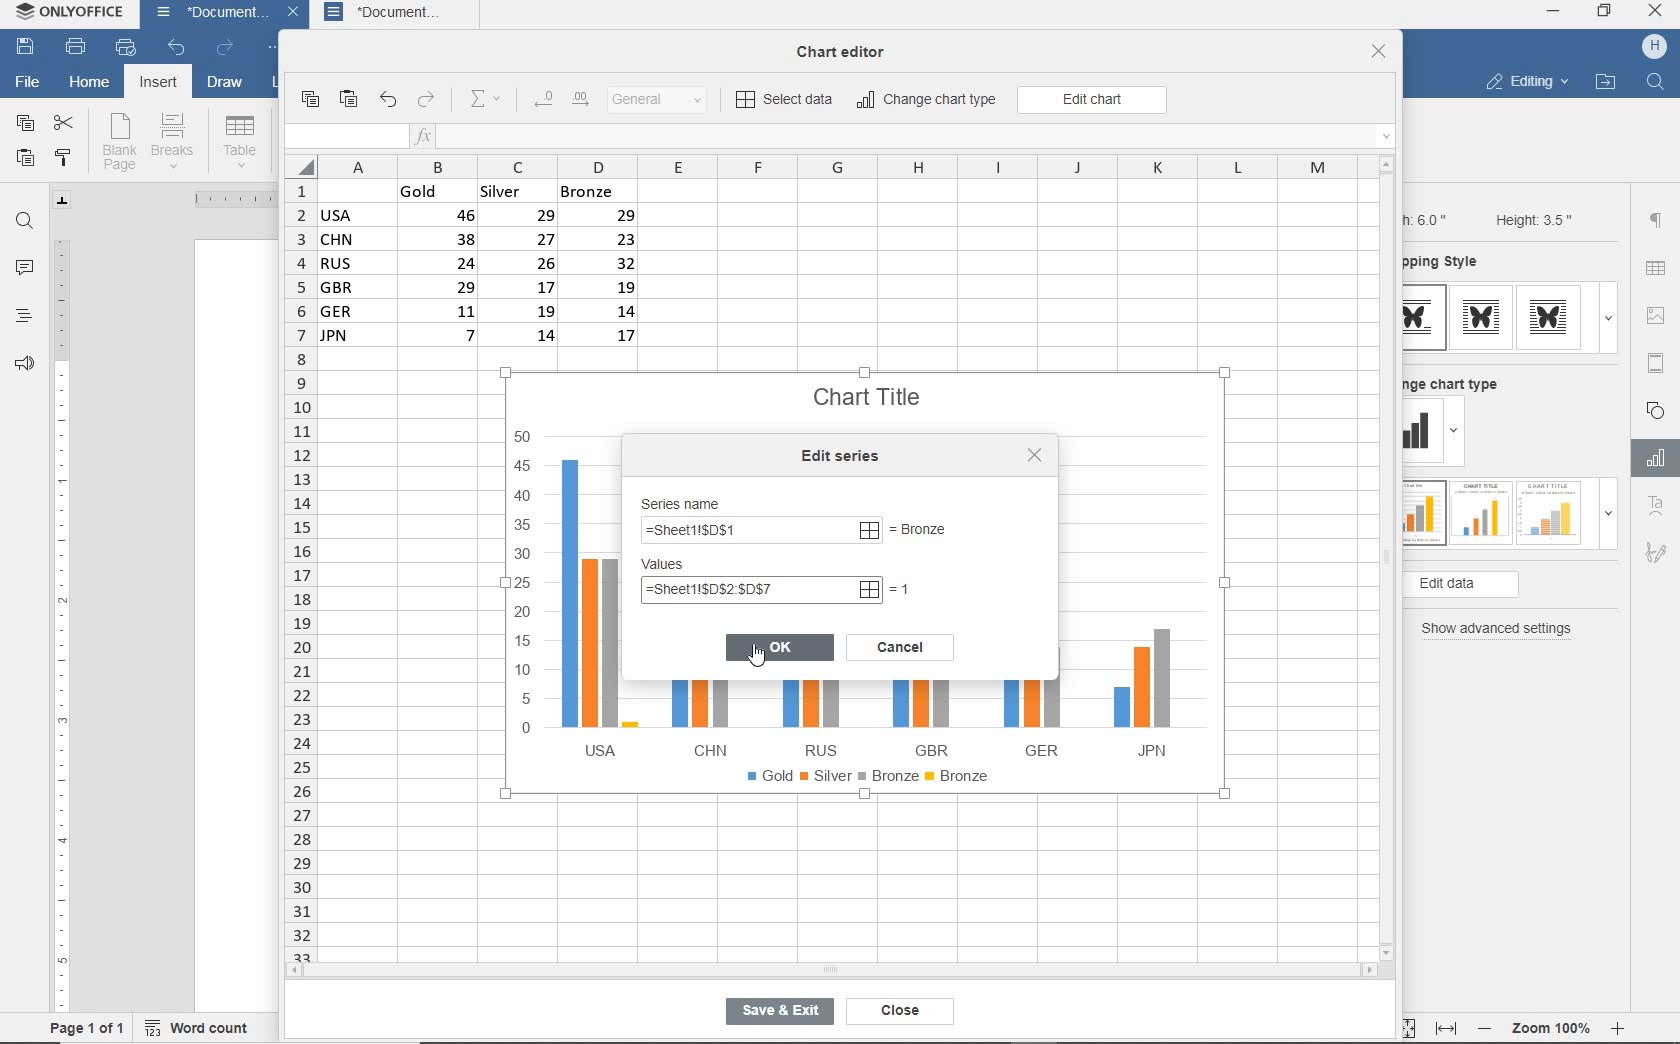 The width and height of the screenshot is (1680, 1044). I want to click on Chart Title, so click(869, 386).